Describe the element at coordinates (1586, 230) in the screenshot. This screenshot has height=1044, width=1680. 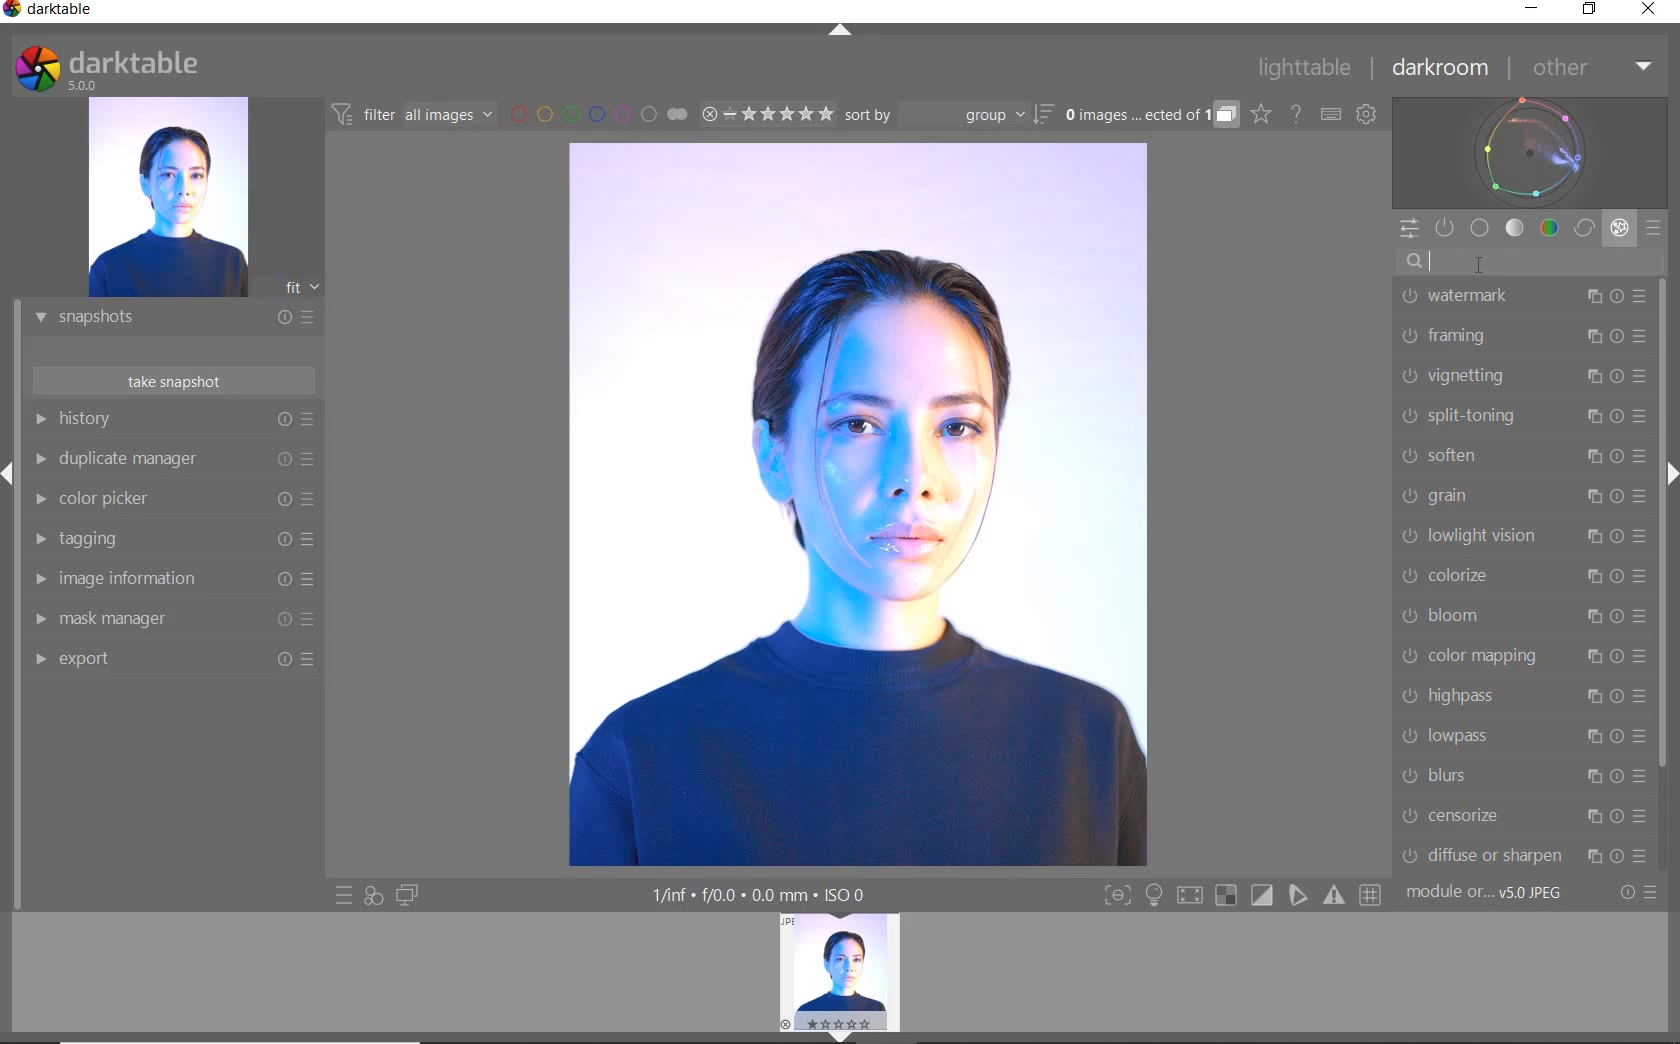
I see `CORRECT` at that location.